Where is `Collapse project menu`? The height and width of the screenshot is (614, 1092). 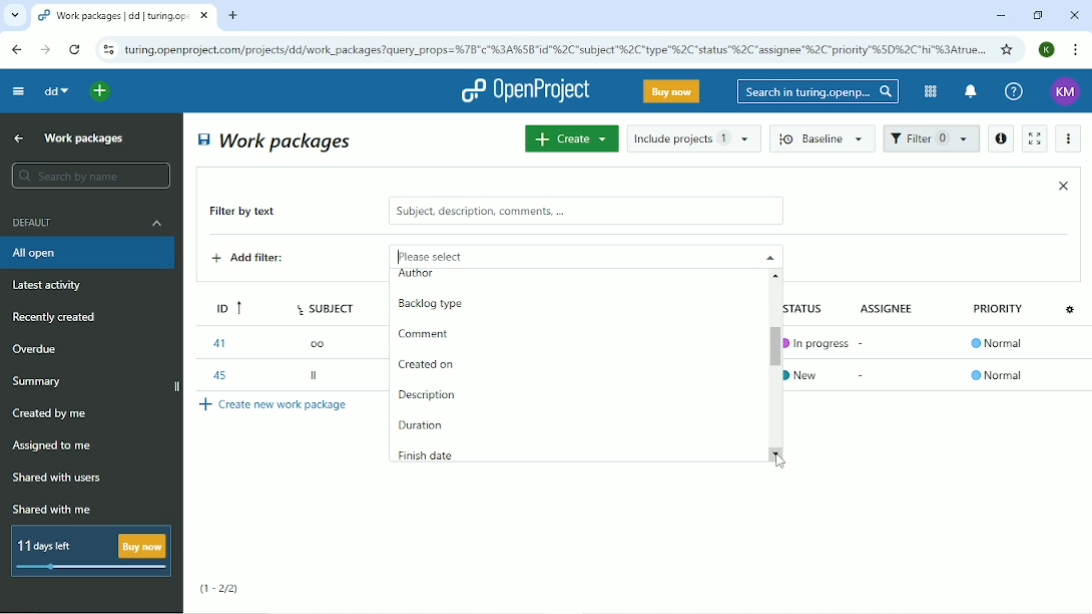 Collapse project menu is located at coordinates (17, 90).